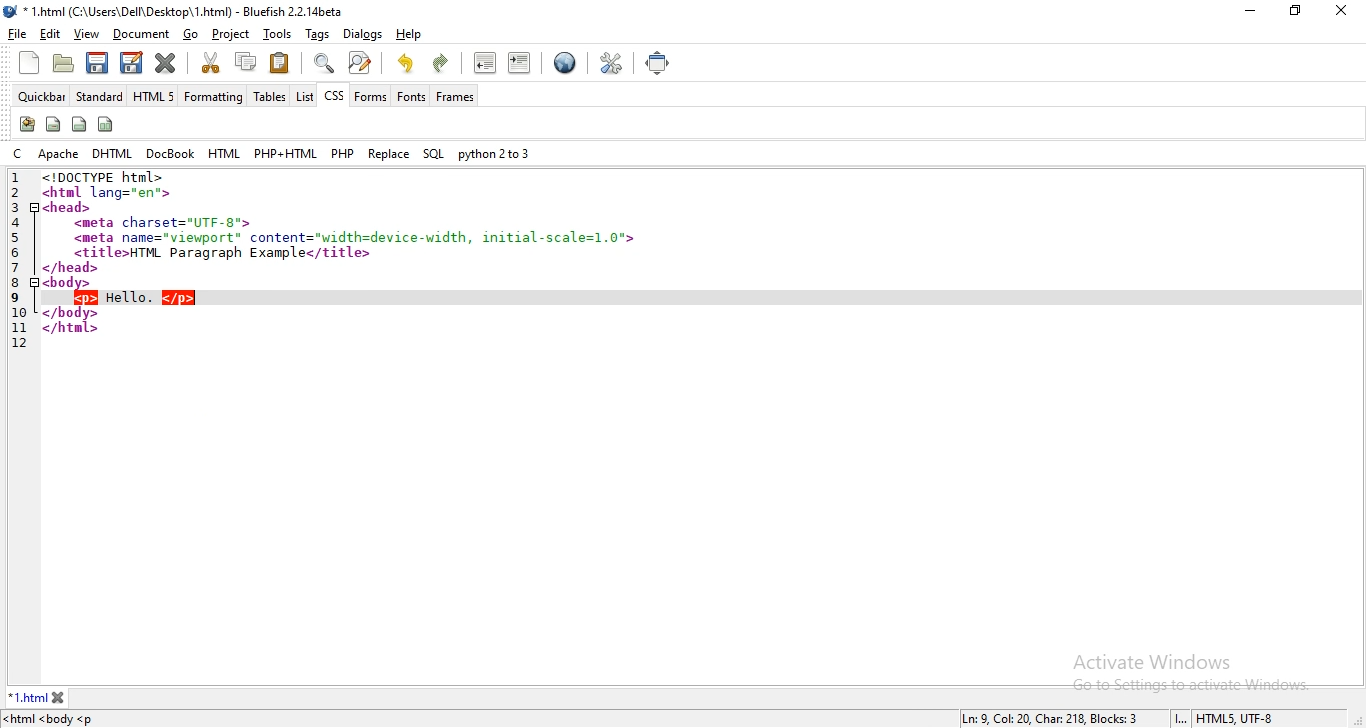 The image size is (1366, 728). I want to click on go, so click(192, 34).